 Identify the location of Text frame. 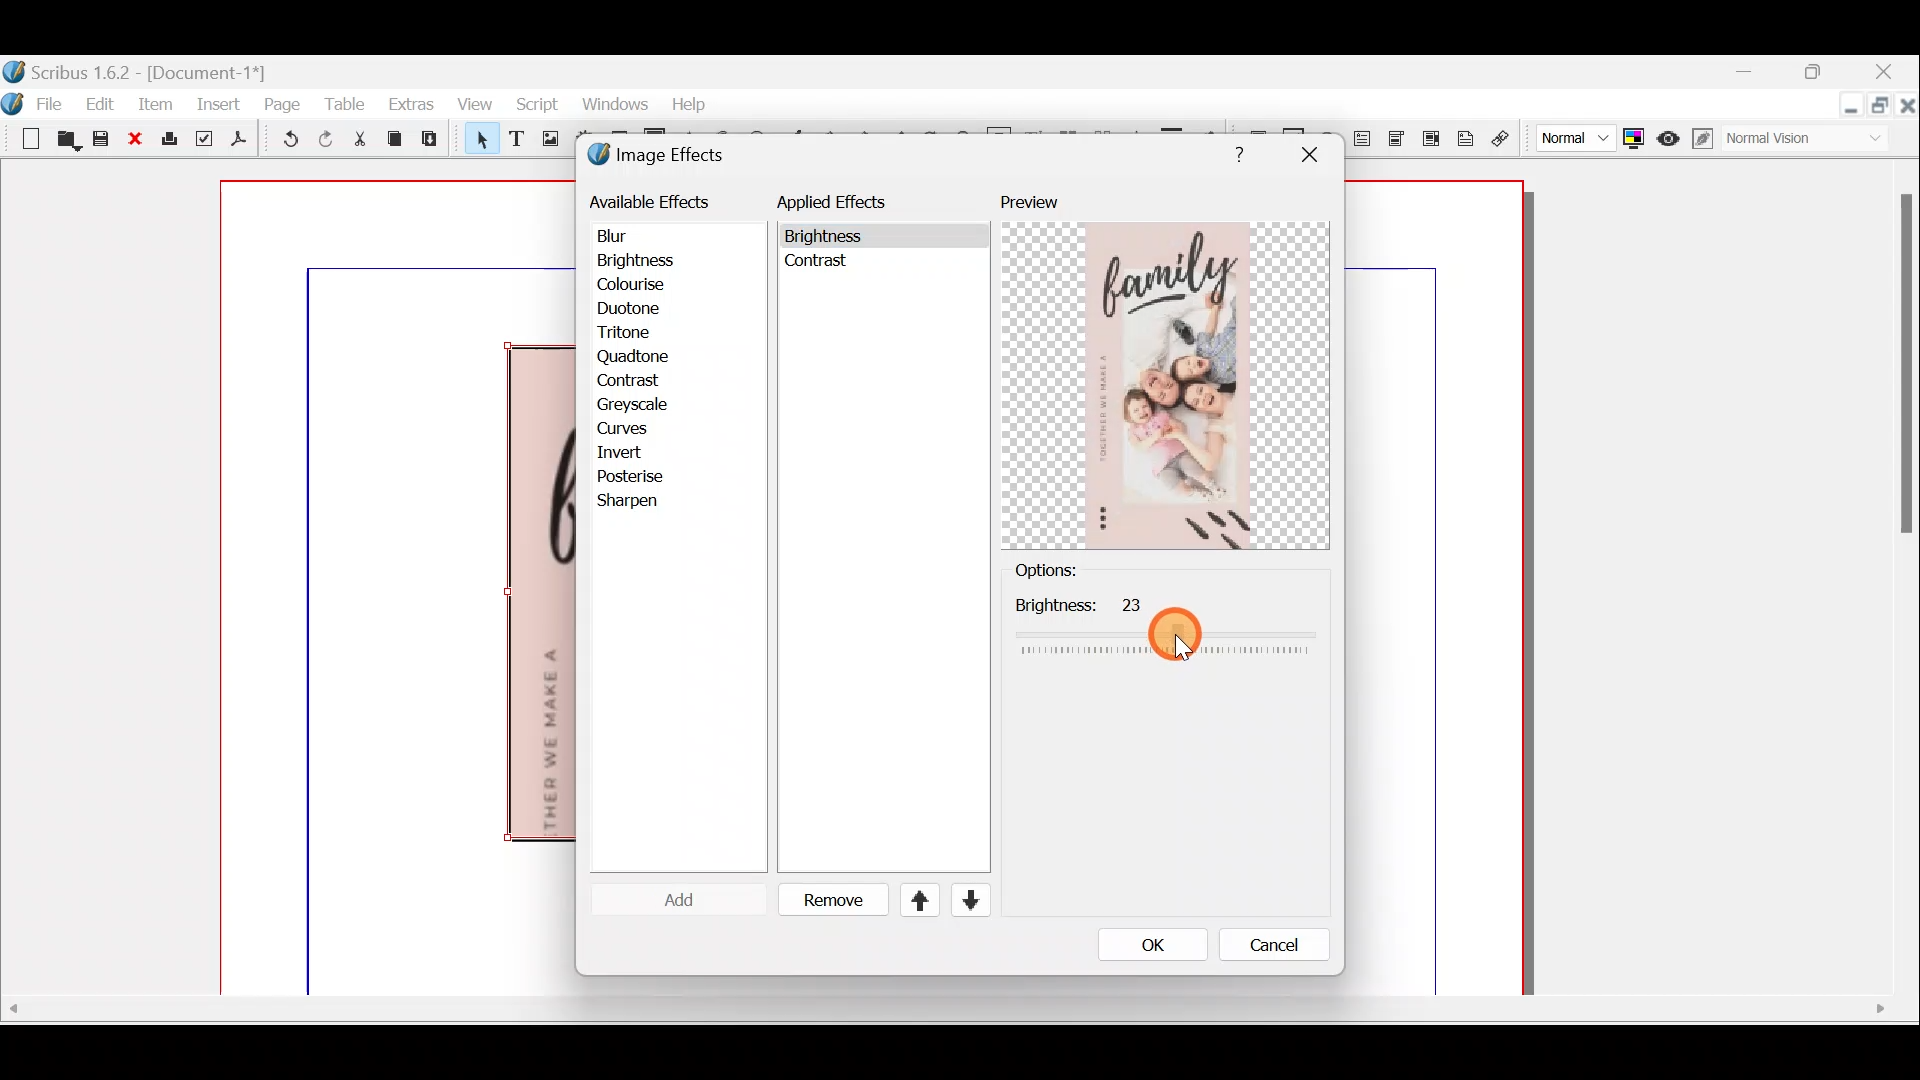
(515, 140).